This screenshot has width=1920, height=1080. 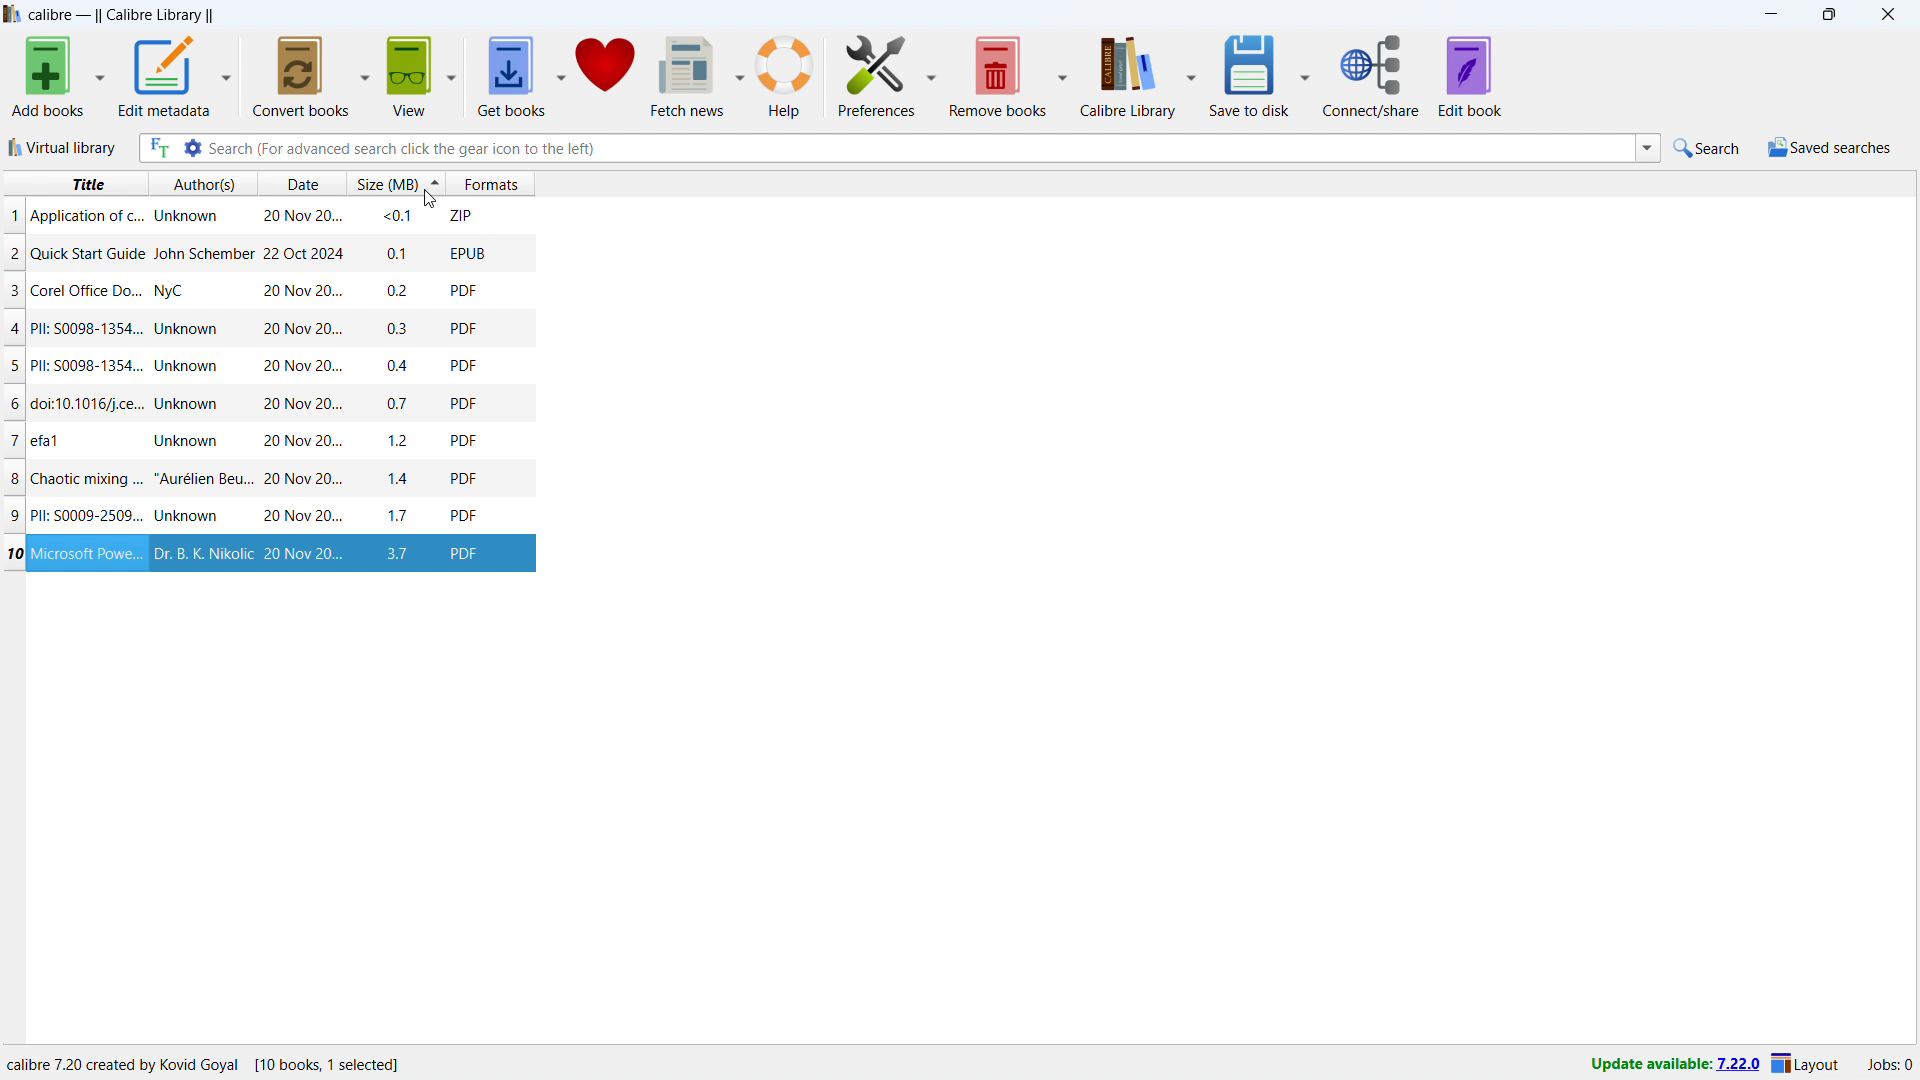 I want to click on connect/share, so click(x=1372, y=76).